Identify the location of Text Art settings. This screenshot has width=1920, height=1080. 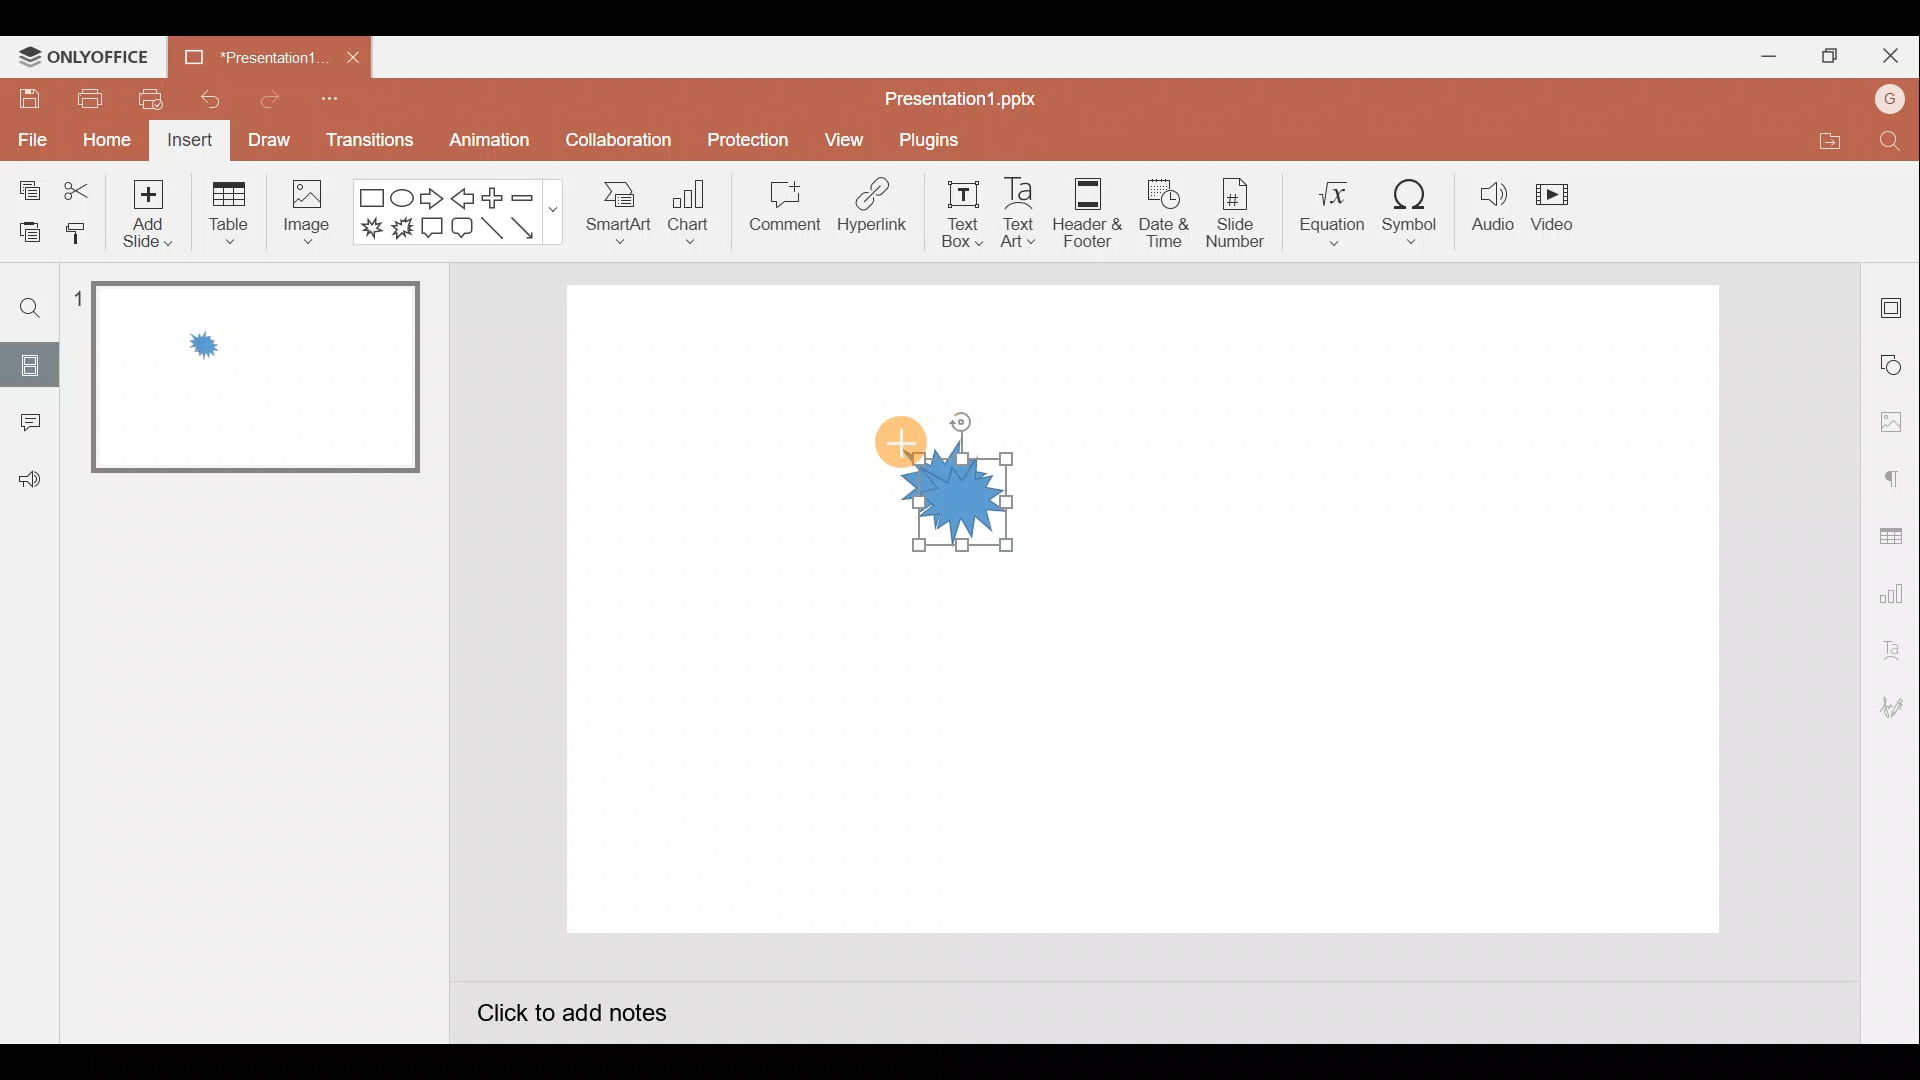
(1891, 646).